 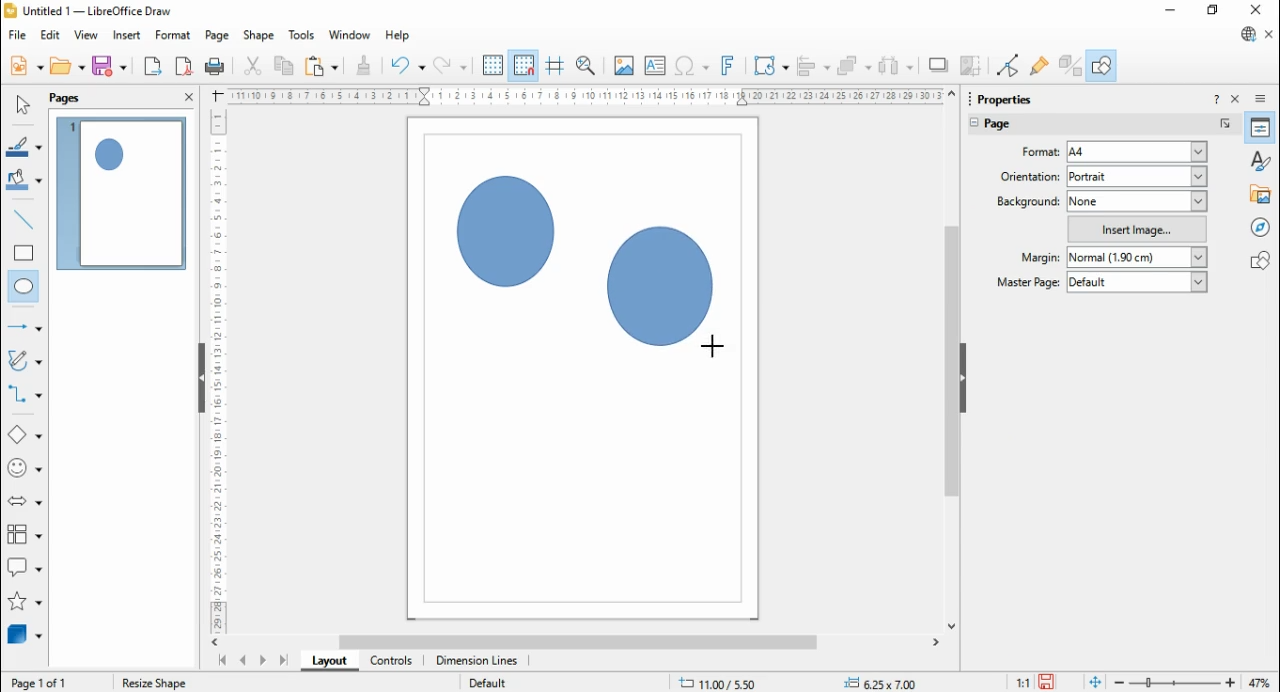 I want to click on shapes, so click(x=1260, y=260).